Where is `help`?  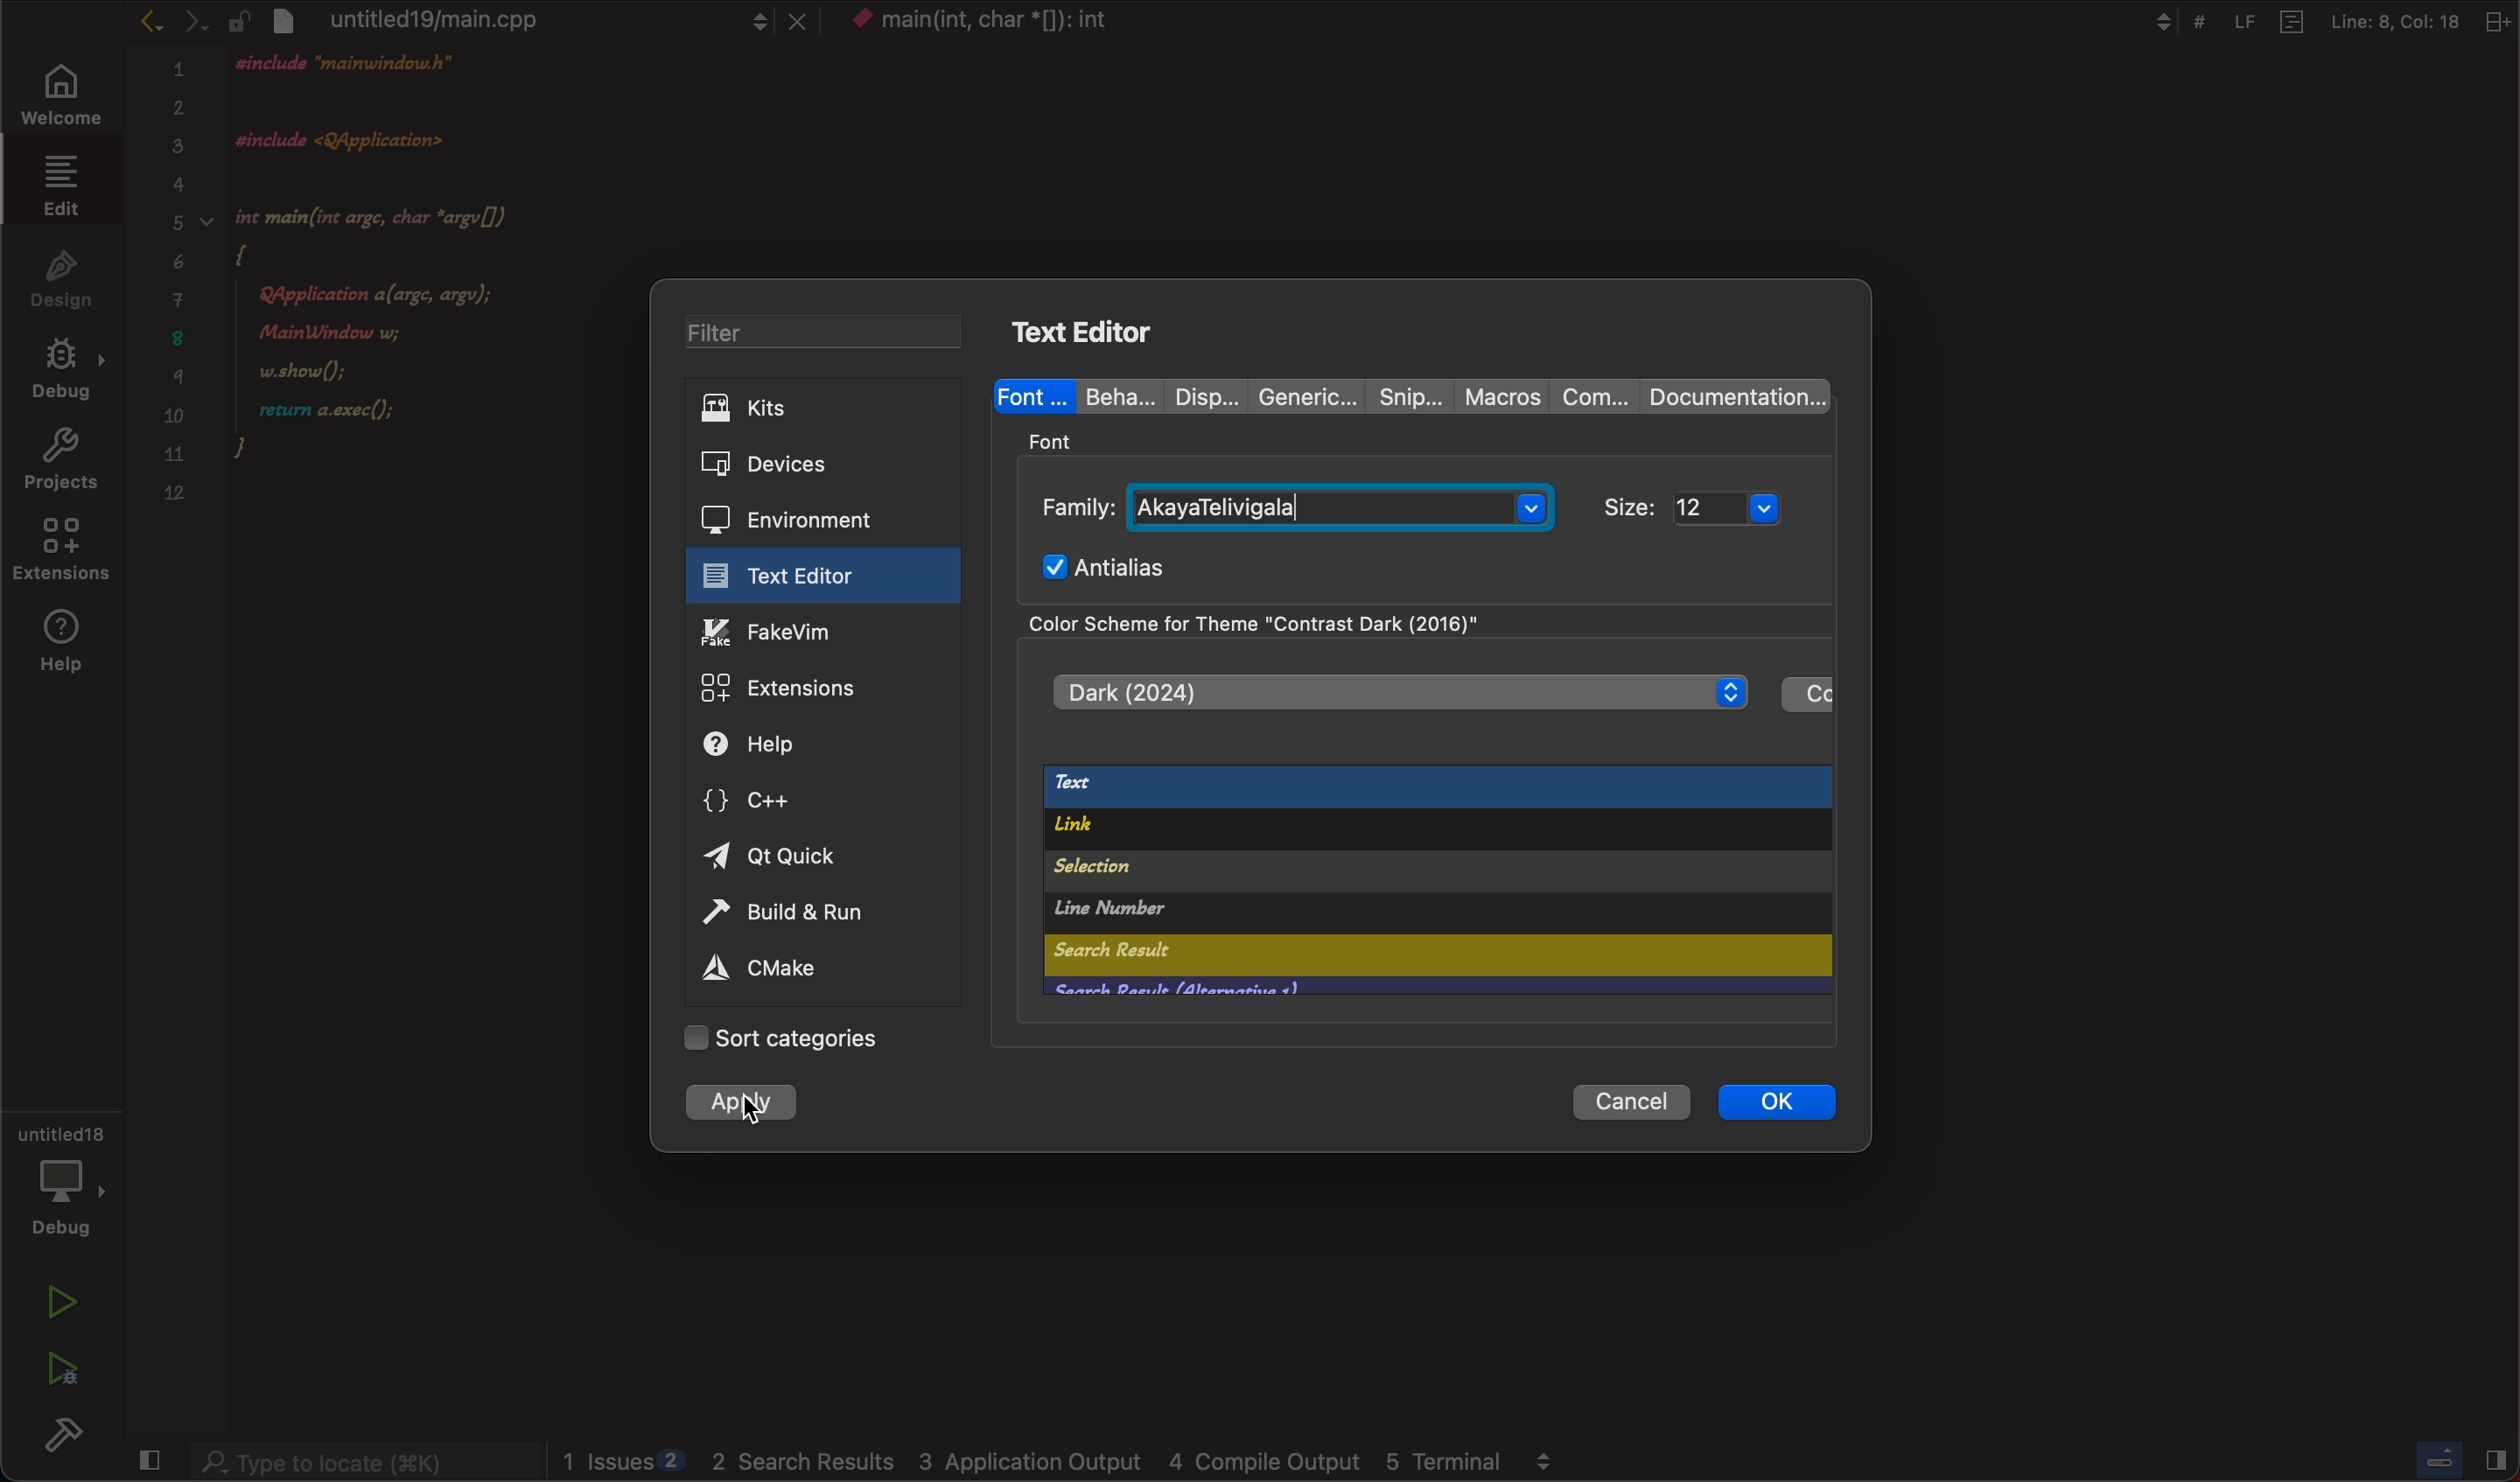 help is located at coordinates (793, 744).